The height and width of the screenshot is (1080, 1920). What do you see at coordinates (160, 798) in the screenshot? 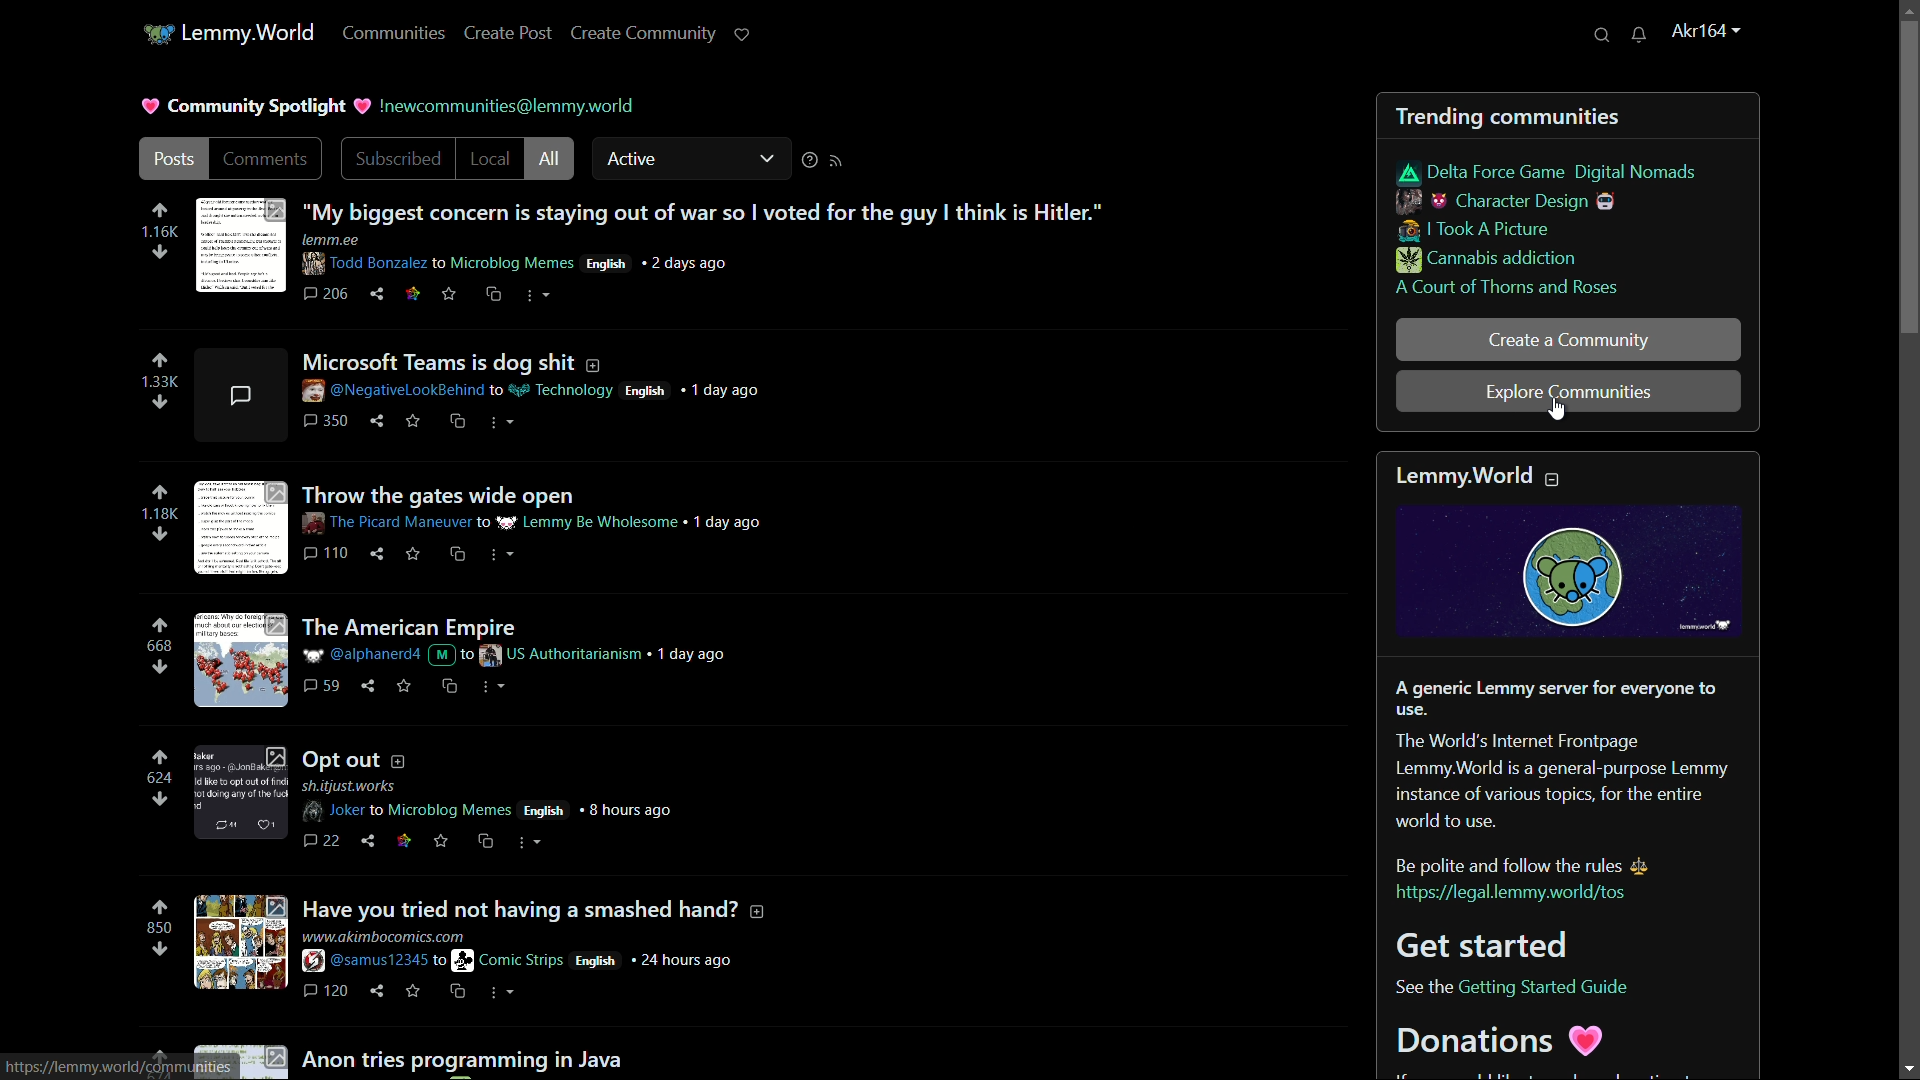
I see `downvote` at bounding box center [160, 798].